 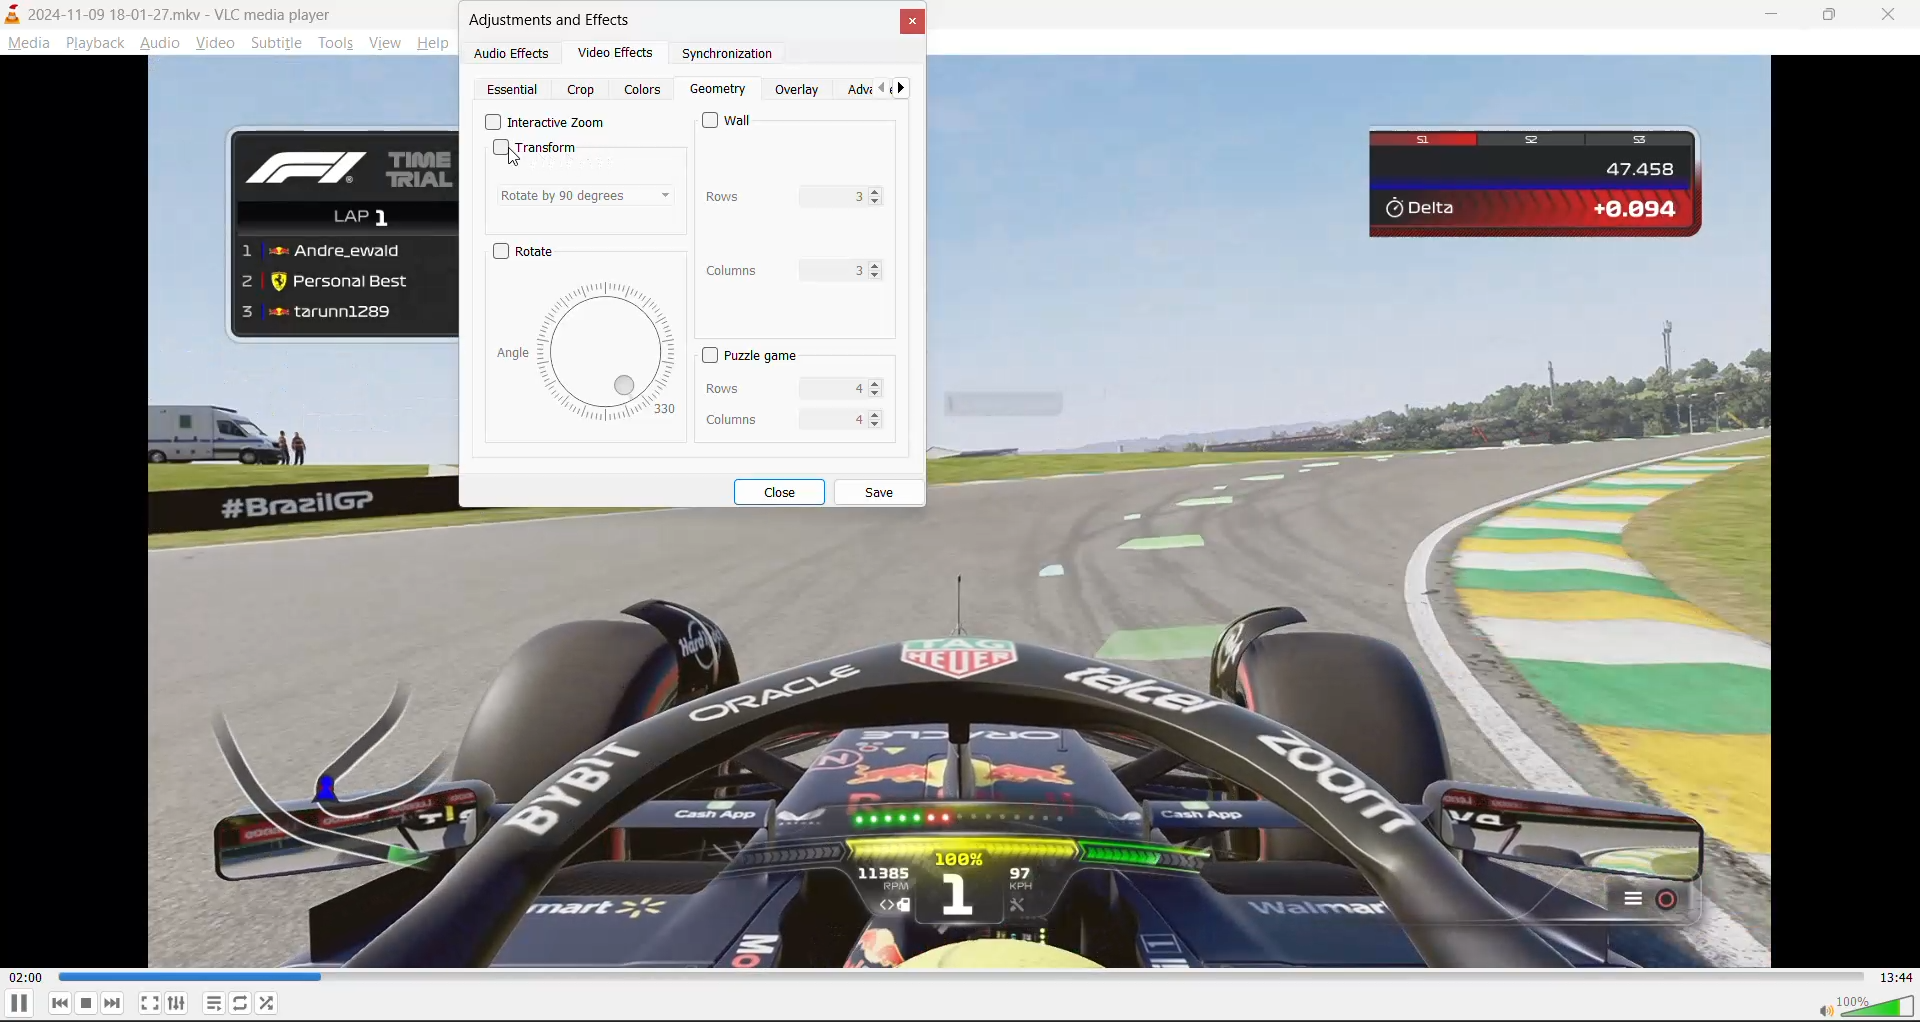 What do you see at coordinates (734, 121) in the screenshot?
I see `wall` at bounding box center [734, 121].